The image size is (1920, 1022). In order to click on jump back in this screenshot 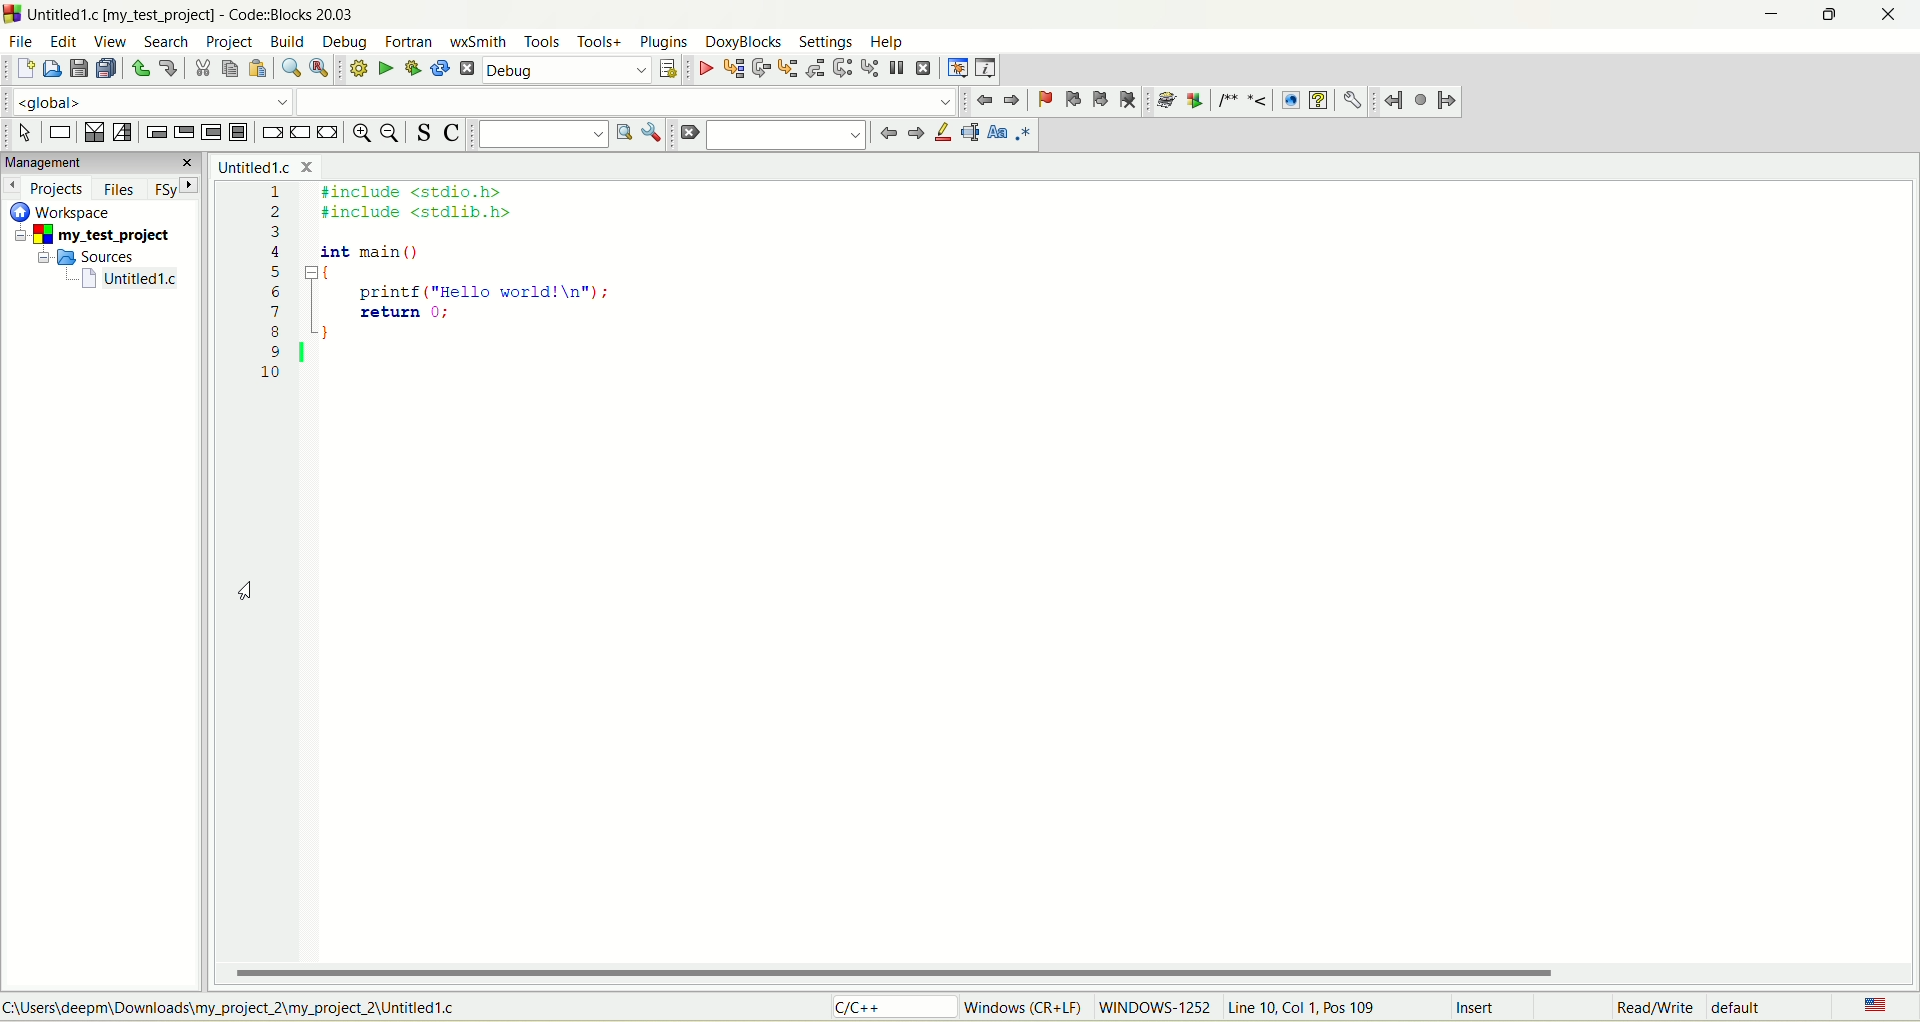, I will do `click(980, 102)`.